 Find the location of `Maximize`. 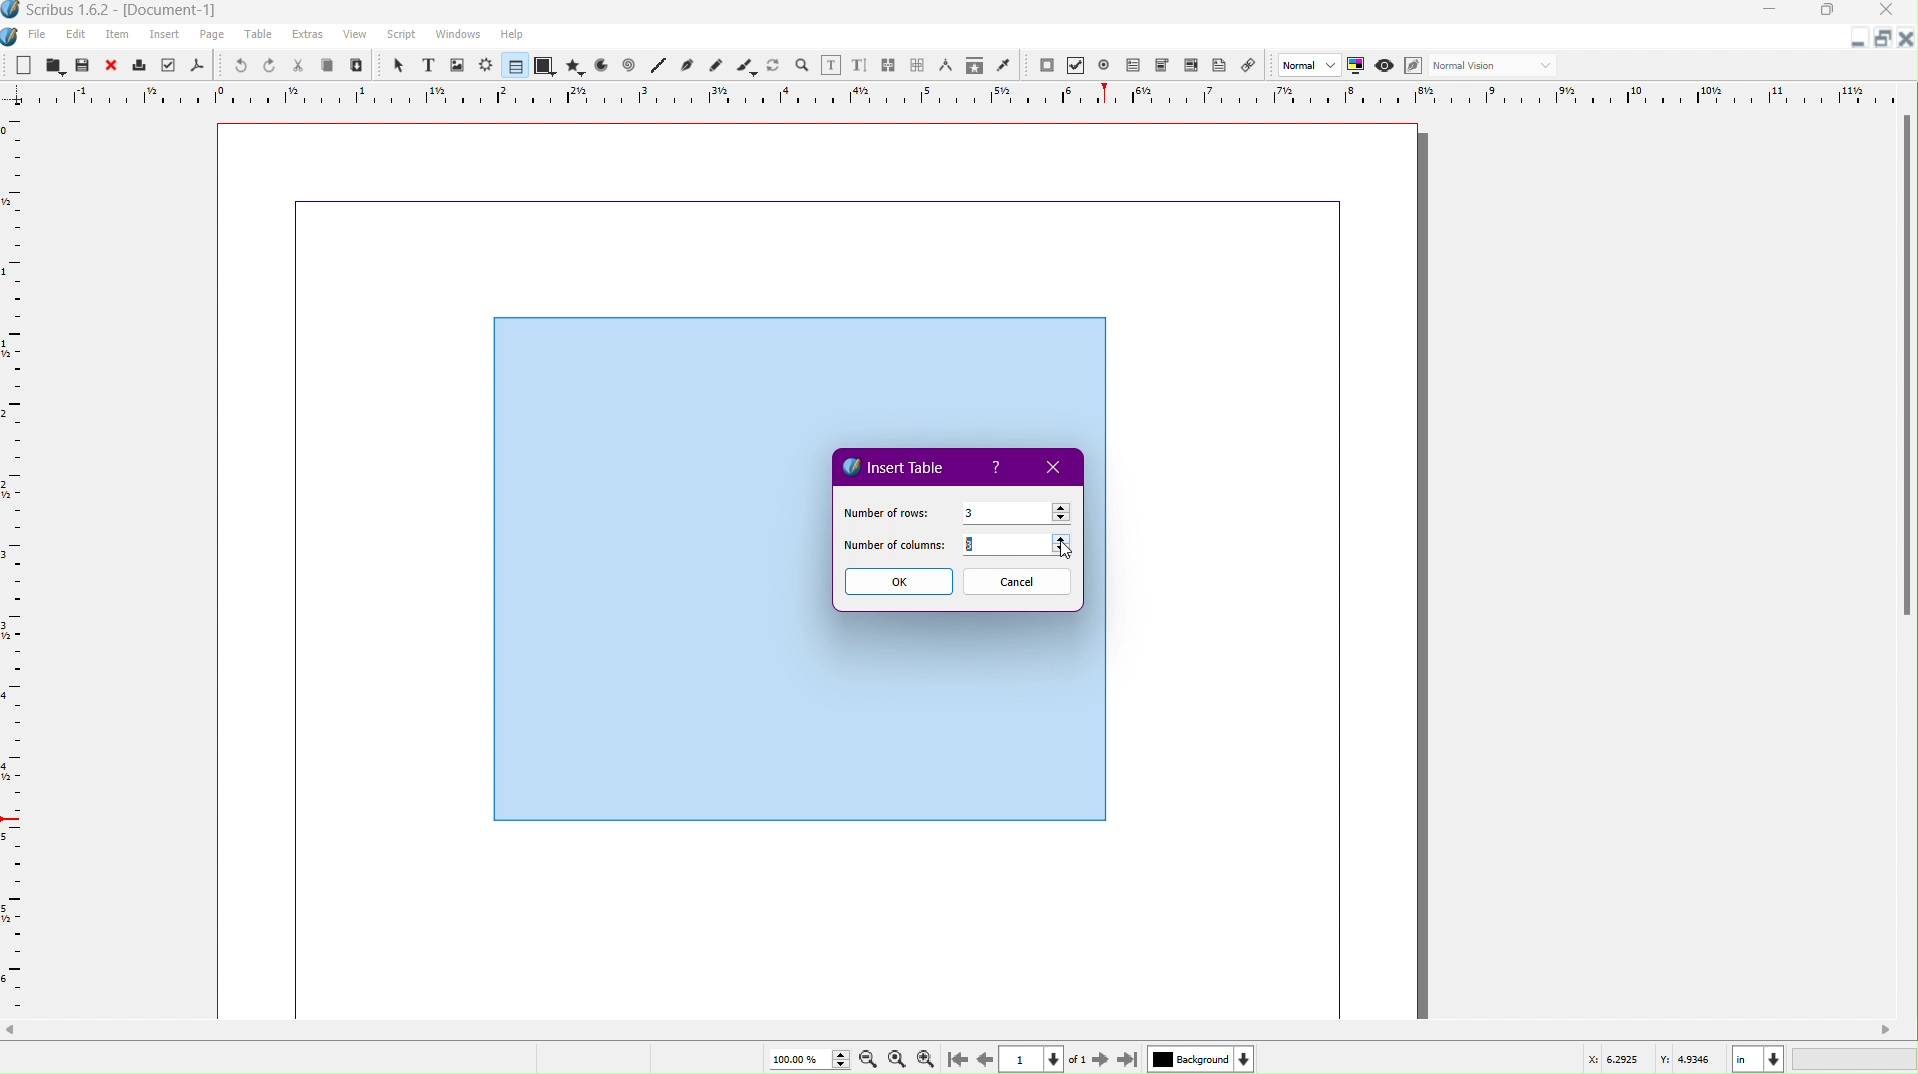

Maximize is located at coordinates (1831, 13).